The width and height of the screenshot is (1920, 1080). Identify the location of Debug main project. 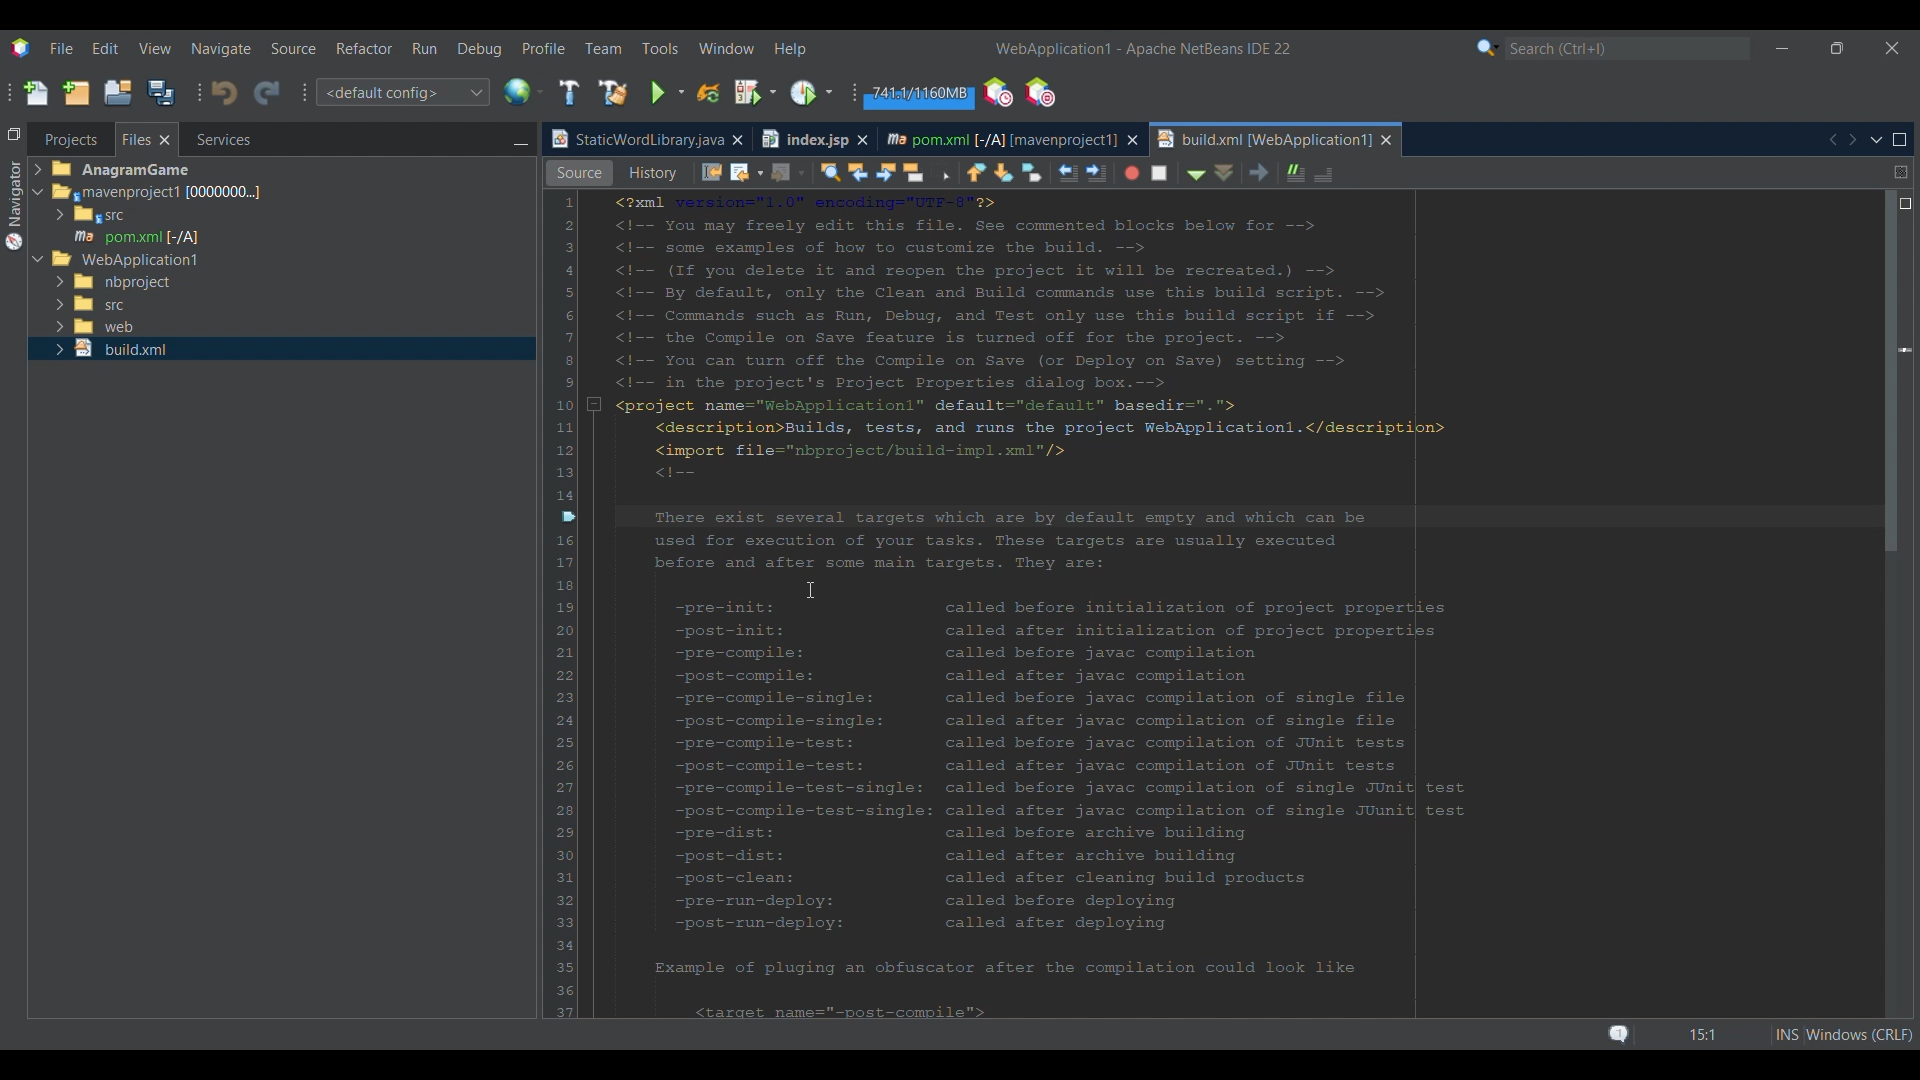
(755, 92).